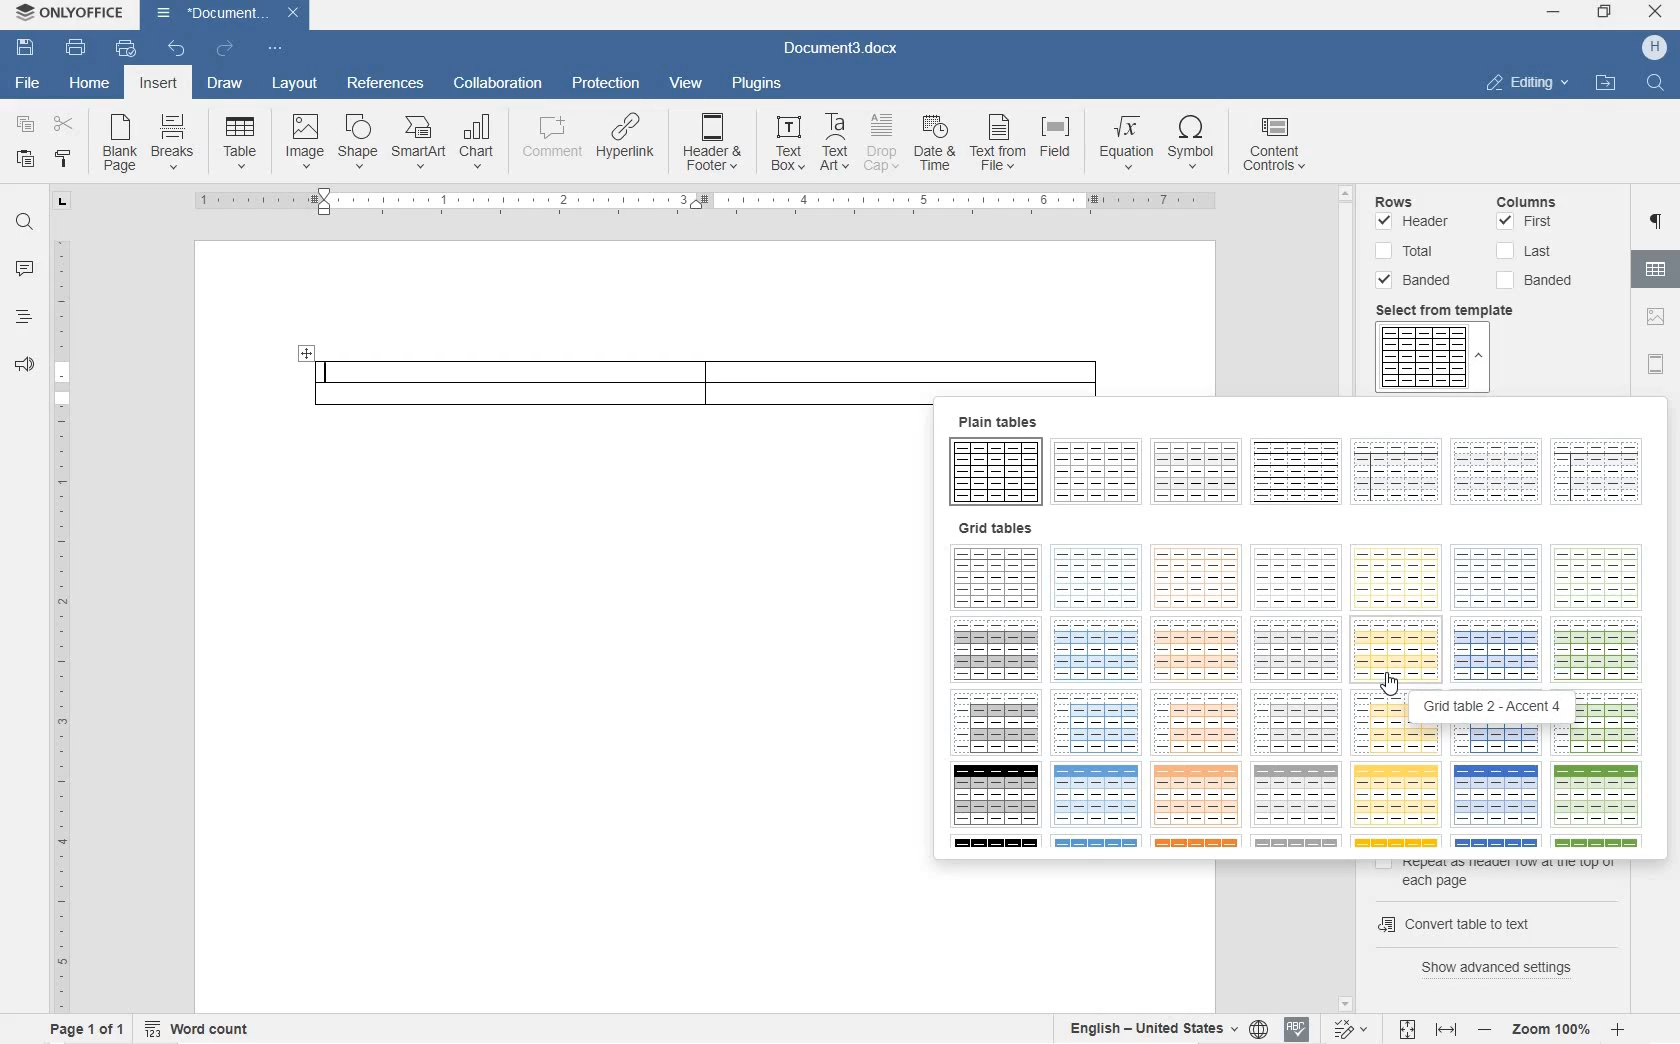 Image resolution: width=1680 pixels, height=1044 pixels. I want to click on Hyperlink, so click(624, 143).